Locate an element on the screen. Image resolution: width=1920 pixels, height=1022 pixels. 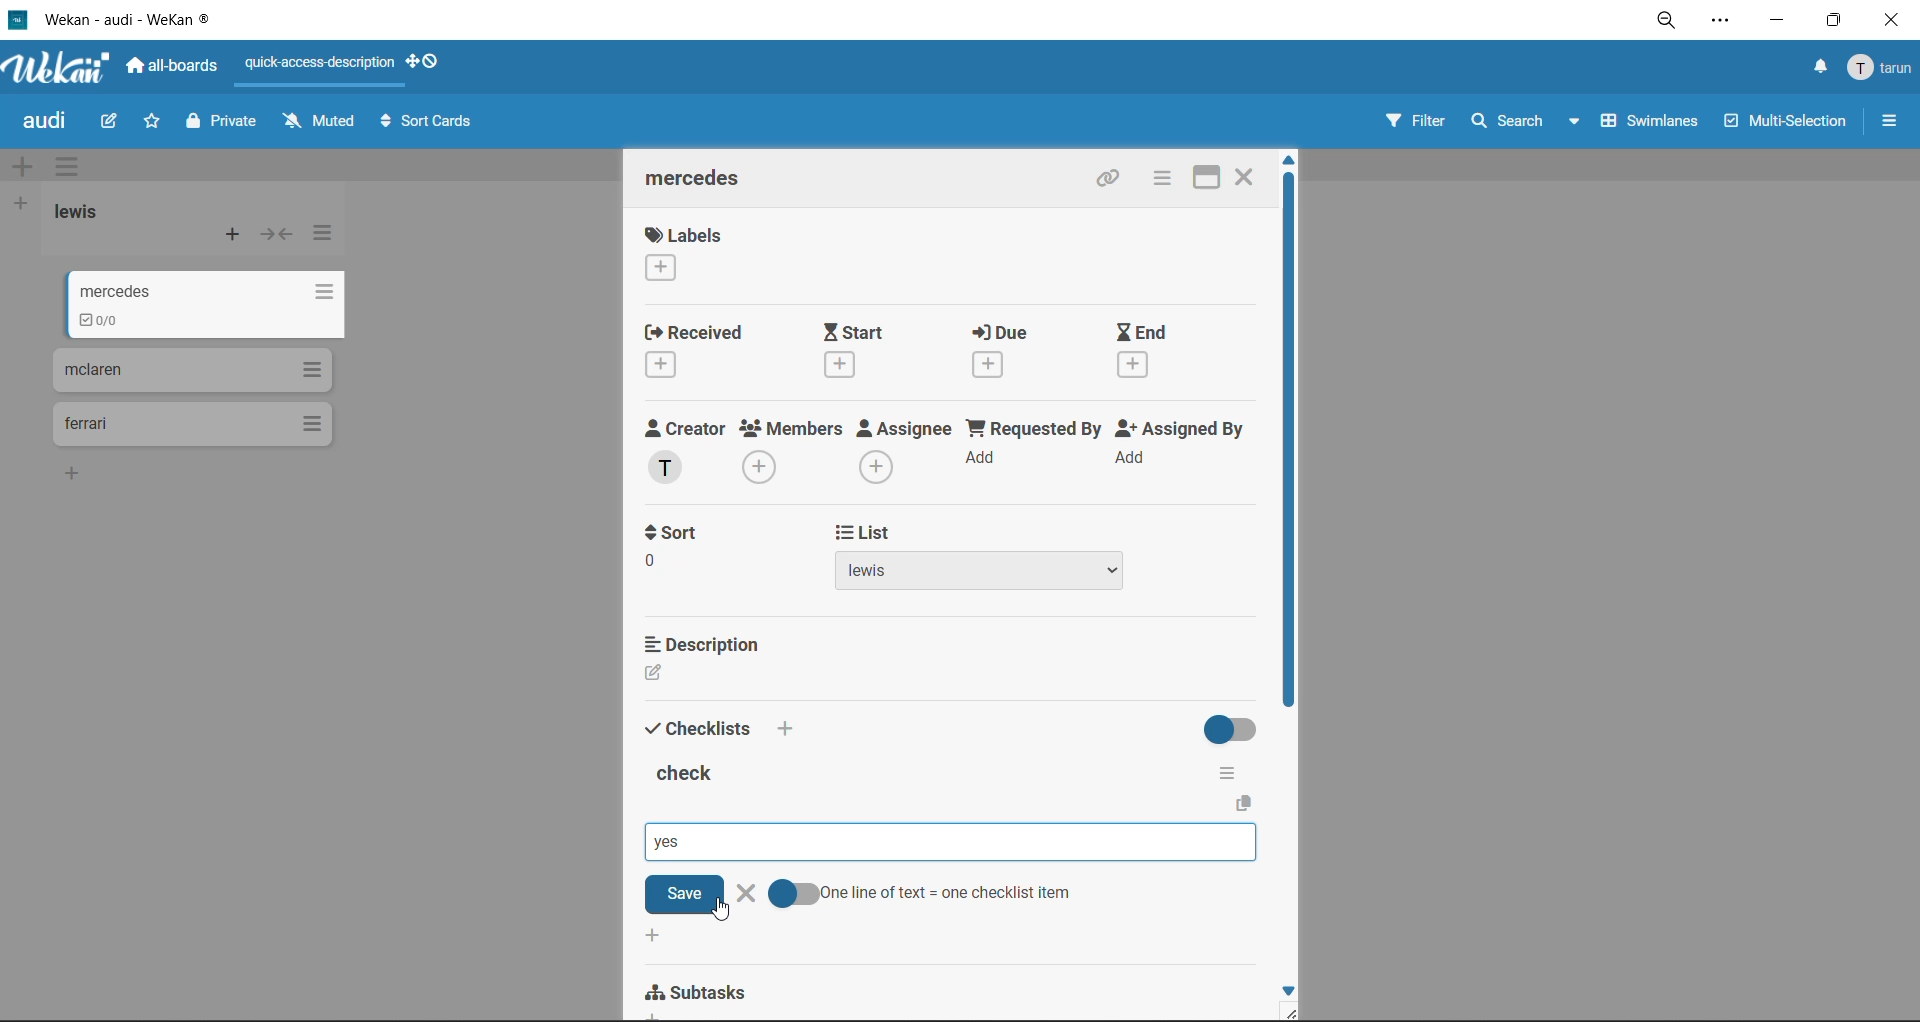
due is located at coordinates (1014, 355).